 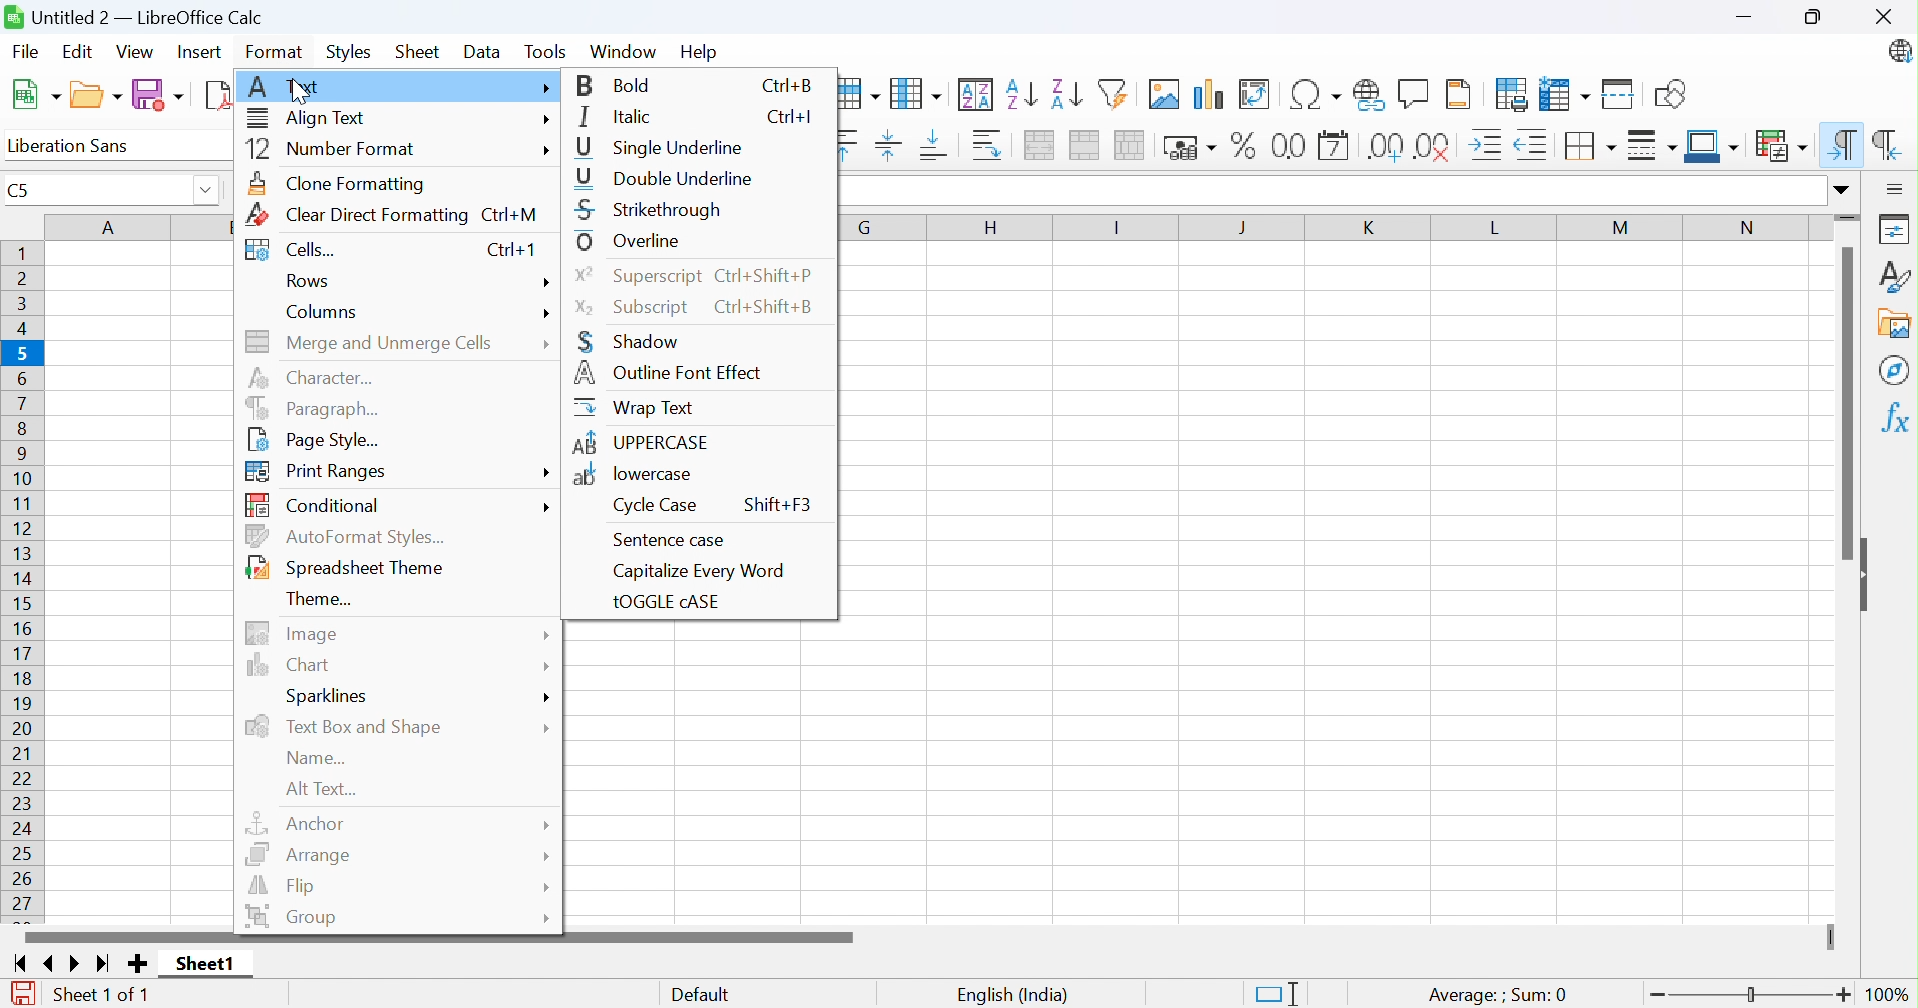 What do you see at coordinates (120, 147) in the screenshot?
I see `Font name` at bounding box center [120, 147].